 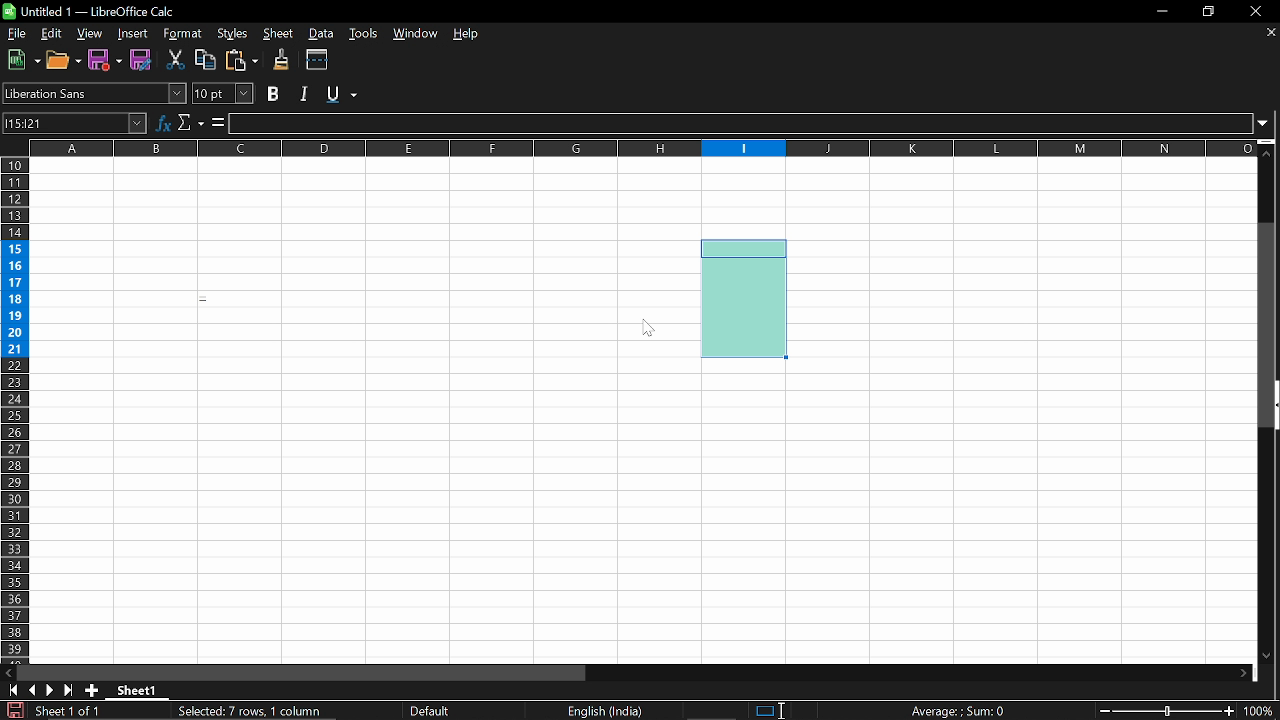 What do you see at coordinates (1269, 152) in the screenshot?
I see `Move up` at bounding box center [1269, 152].